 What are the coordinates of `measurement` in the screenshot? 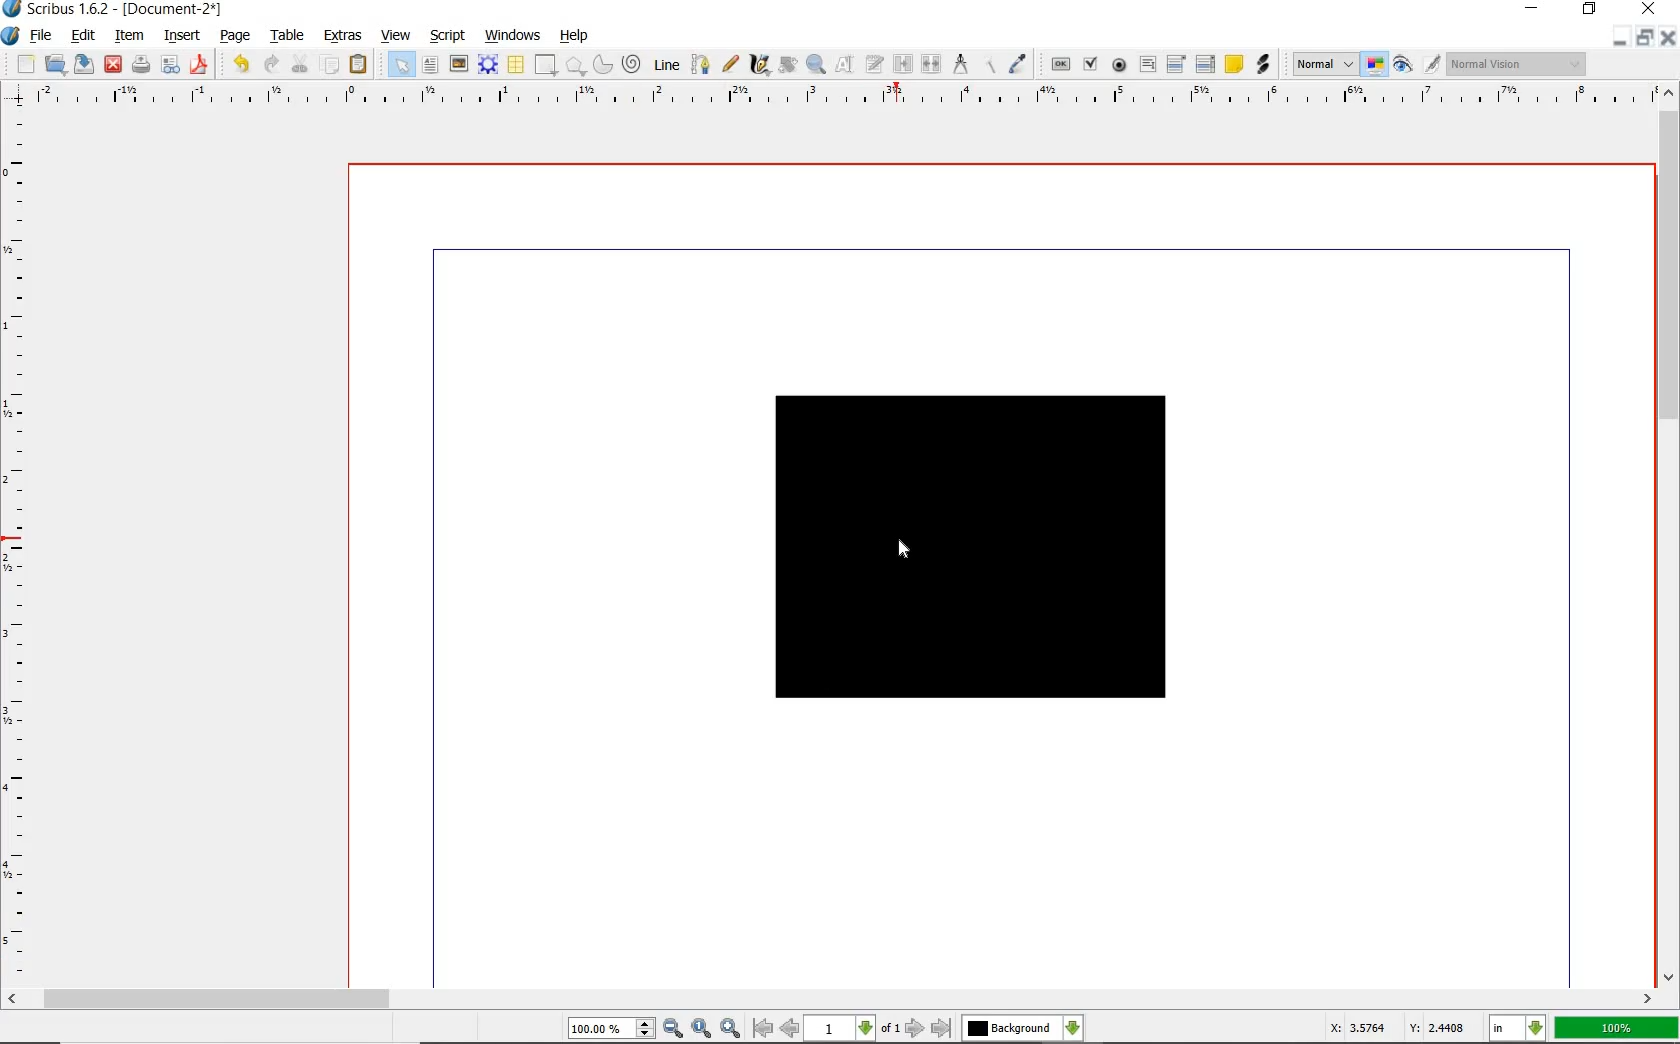 It's located at (963, 66).